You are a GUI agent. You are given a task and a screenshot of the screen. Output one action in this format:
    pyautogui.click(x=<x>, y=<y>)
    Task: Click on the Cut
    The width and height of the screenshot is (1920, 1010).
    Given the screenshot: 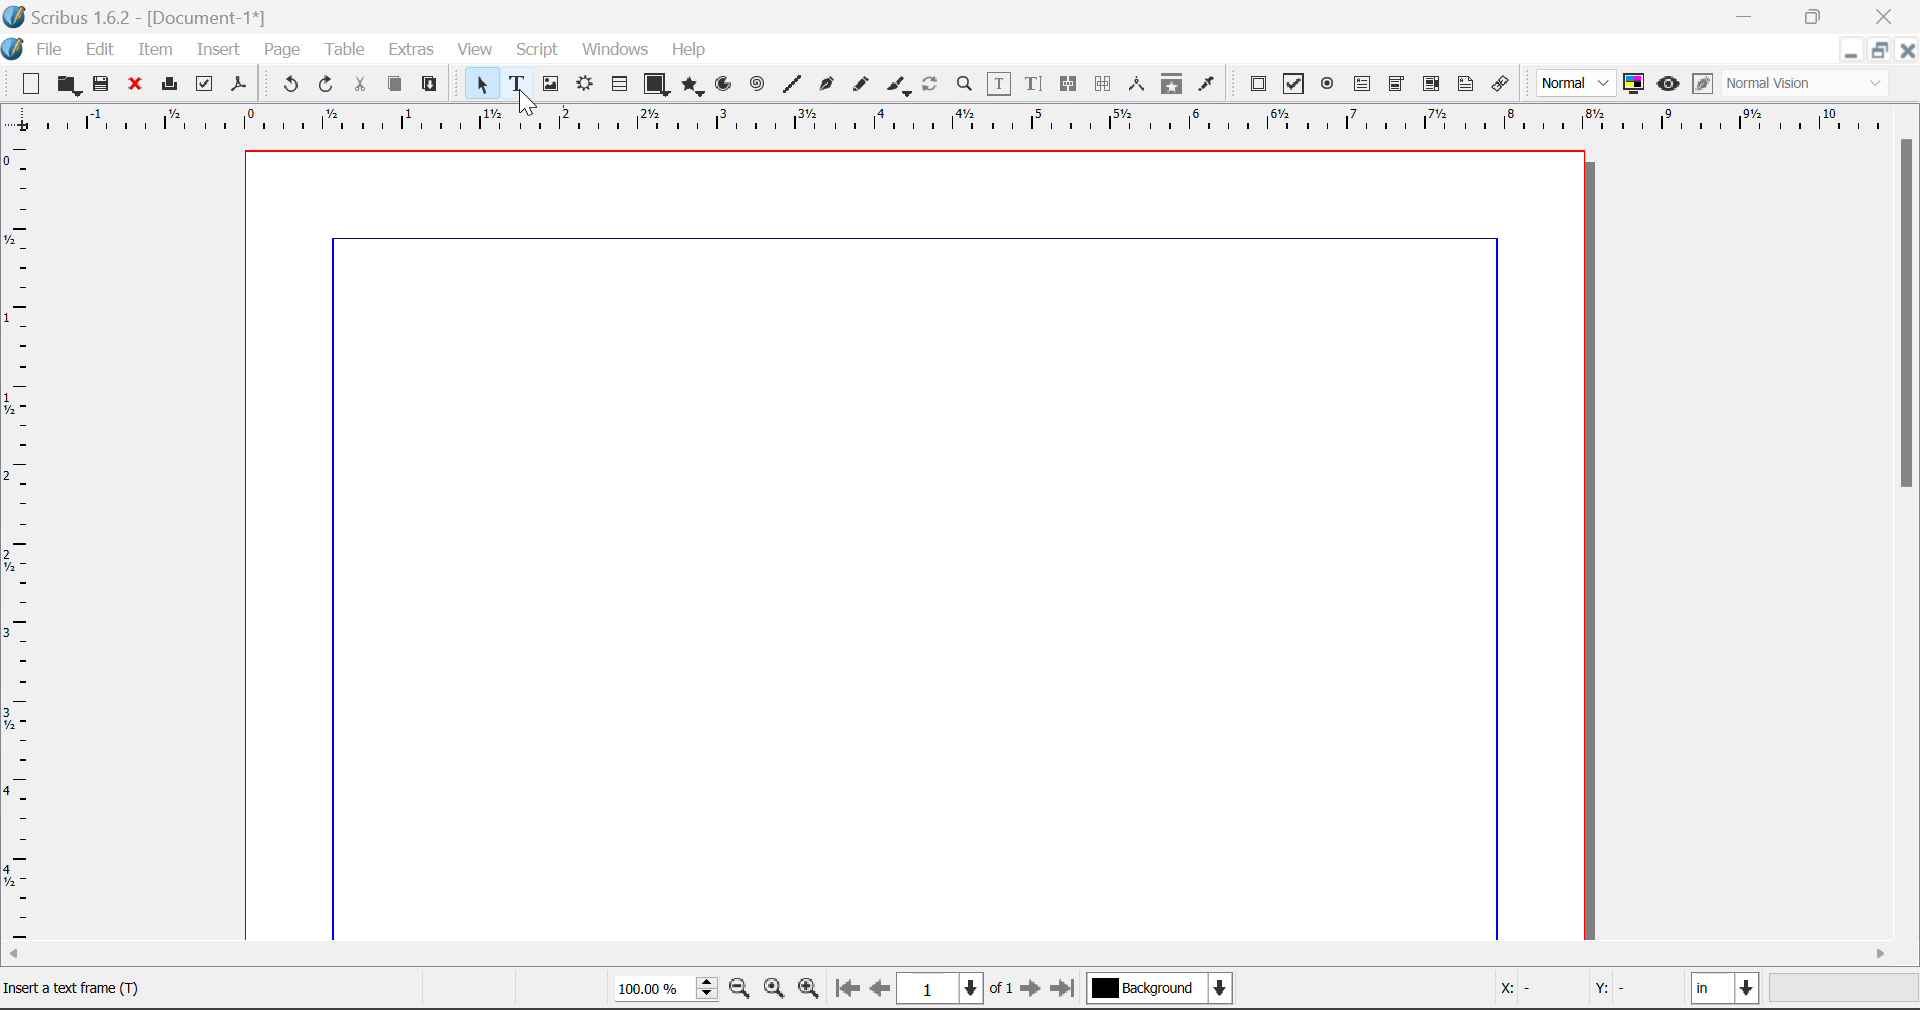 What is the action you would take?
    pyautogui.click(x=362, y=84)
    